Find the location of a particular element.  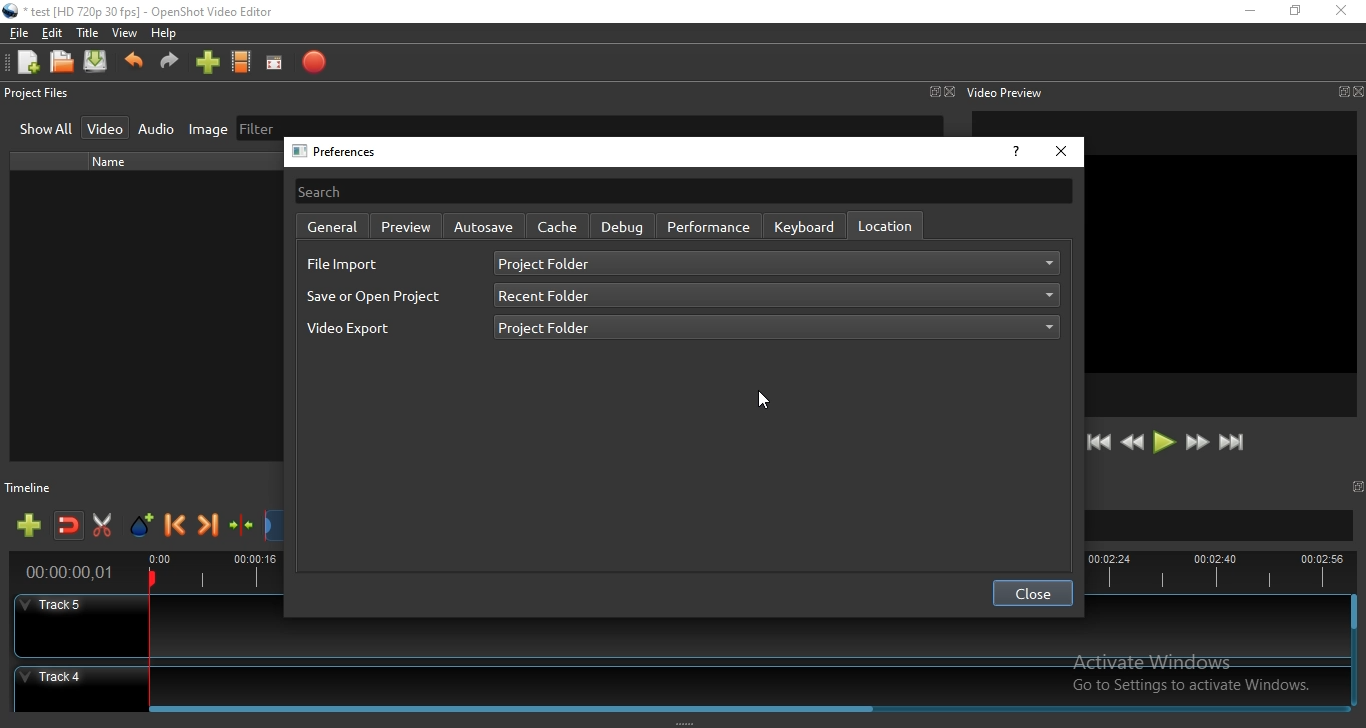

cache is located at coordinates (558, 227).